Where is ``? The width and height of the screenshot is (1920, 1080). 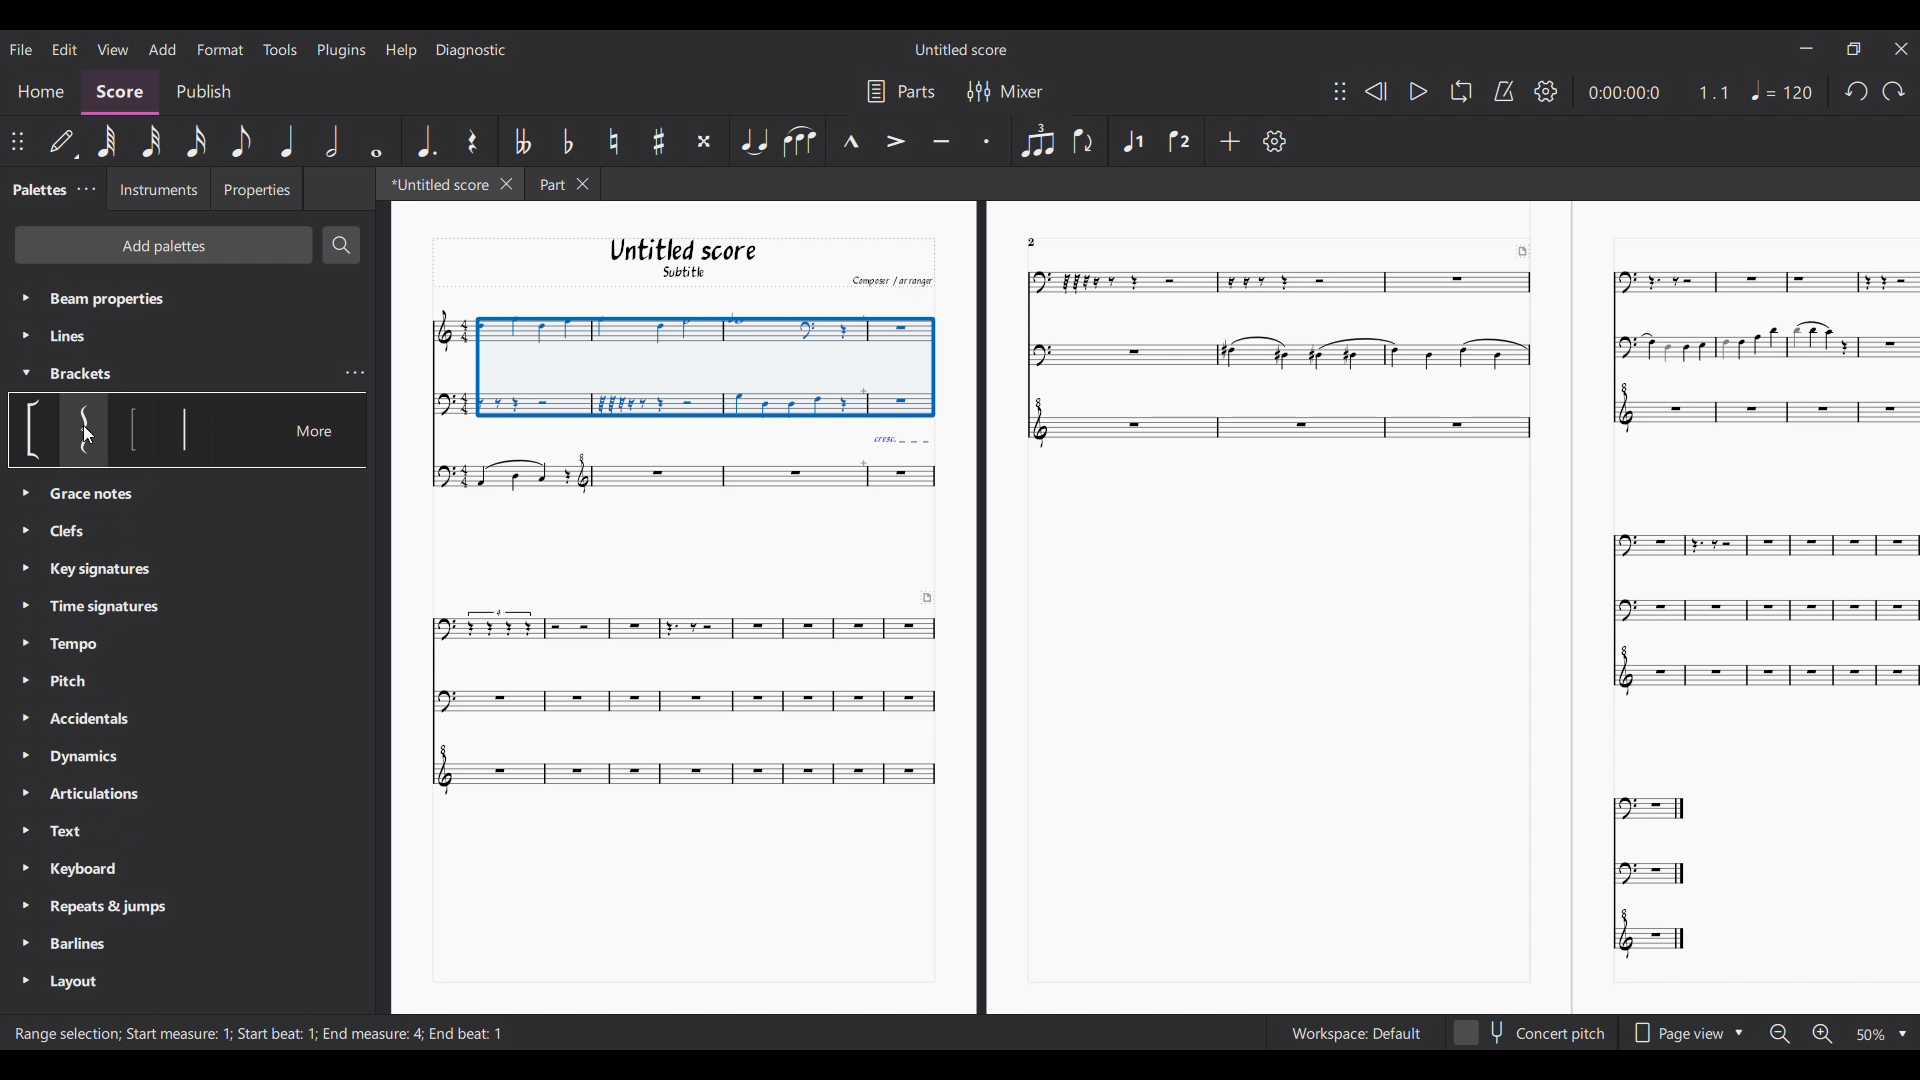  is located at coordinates (1766, 610).